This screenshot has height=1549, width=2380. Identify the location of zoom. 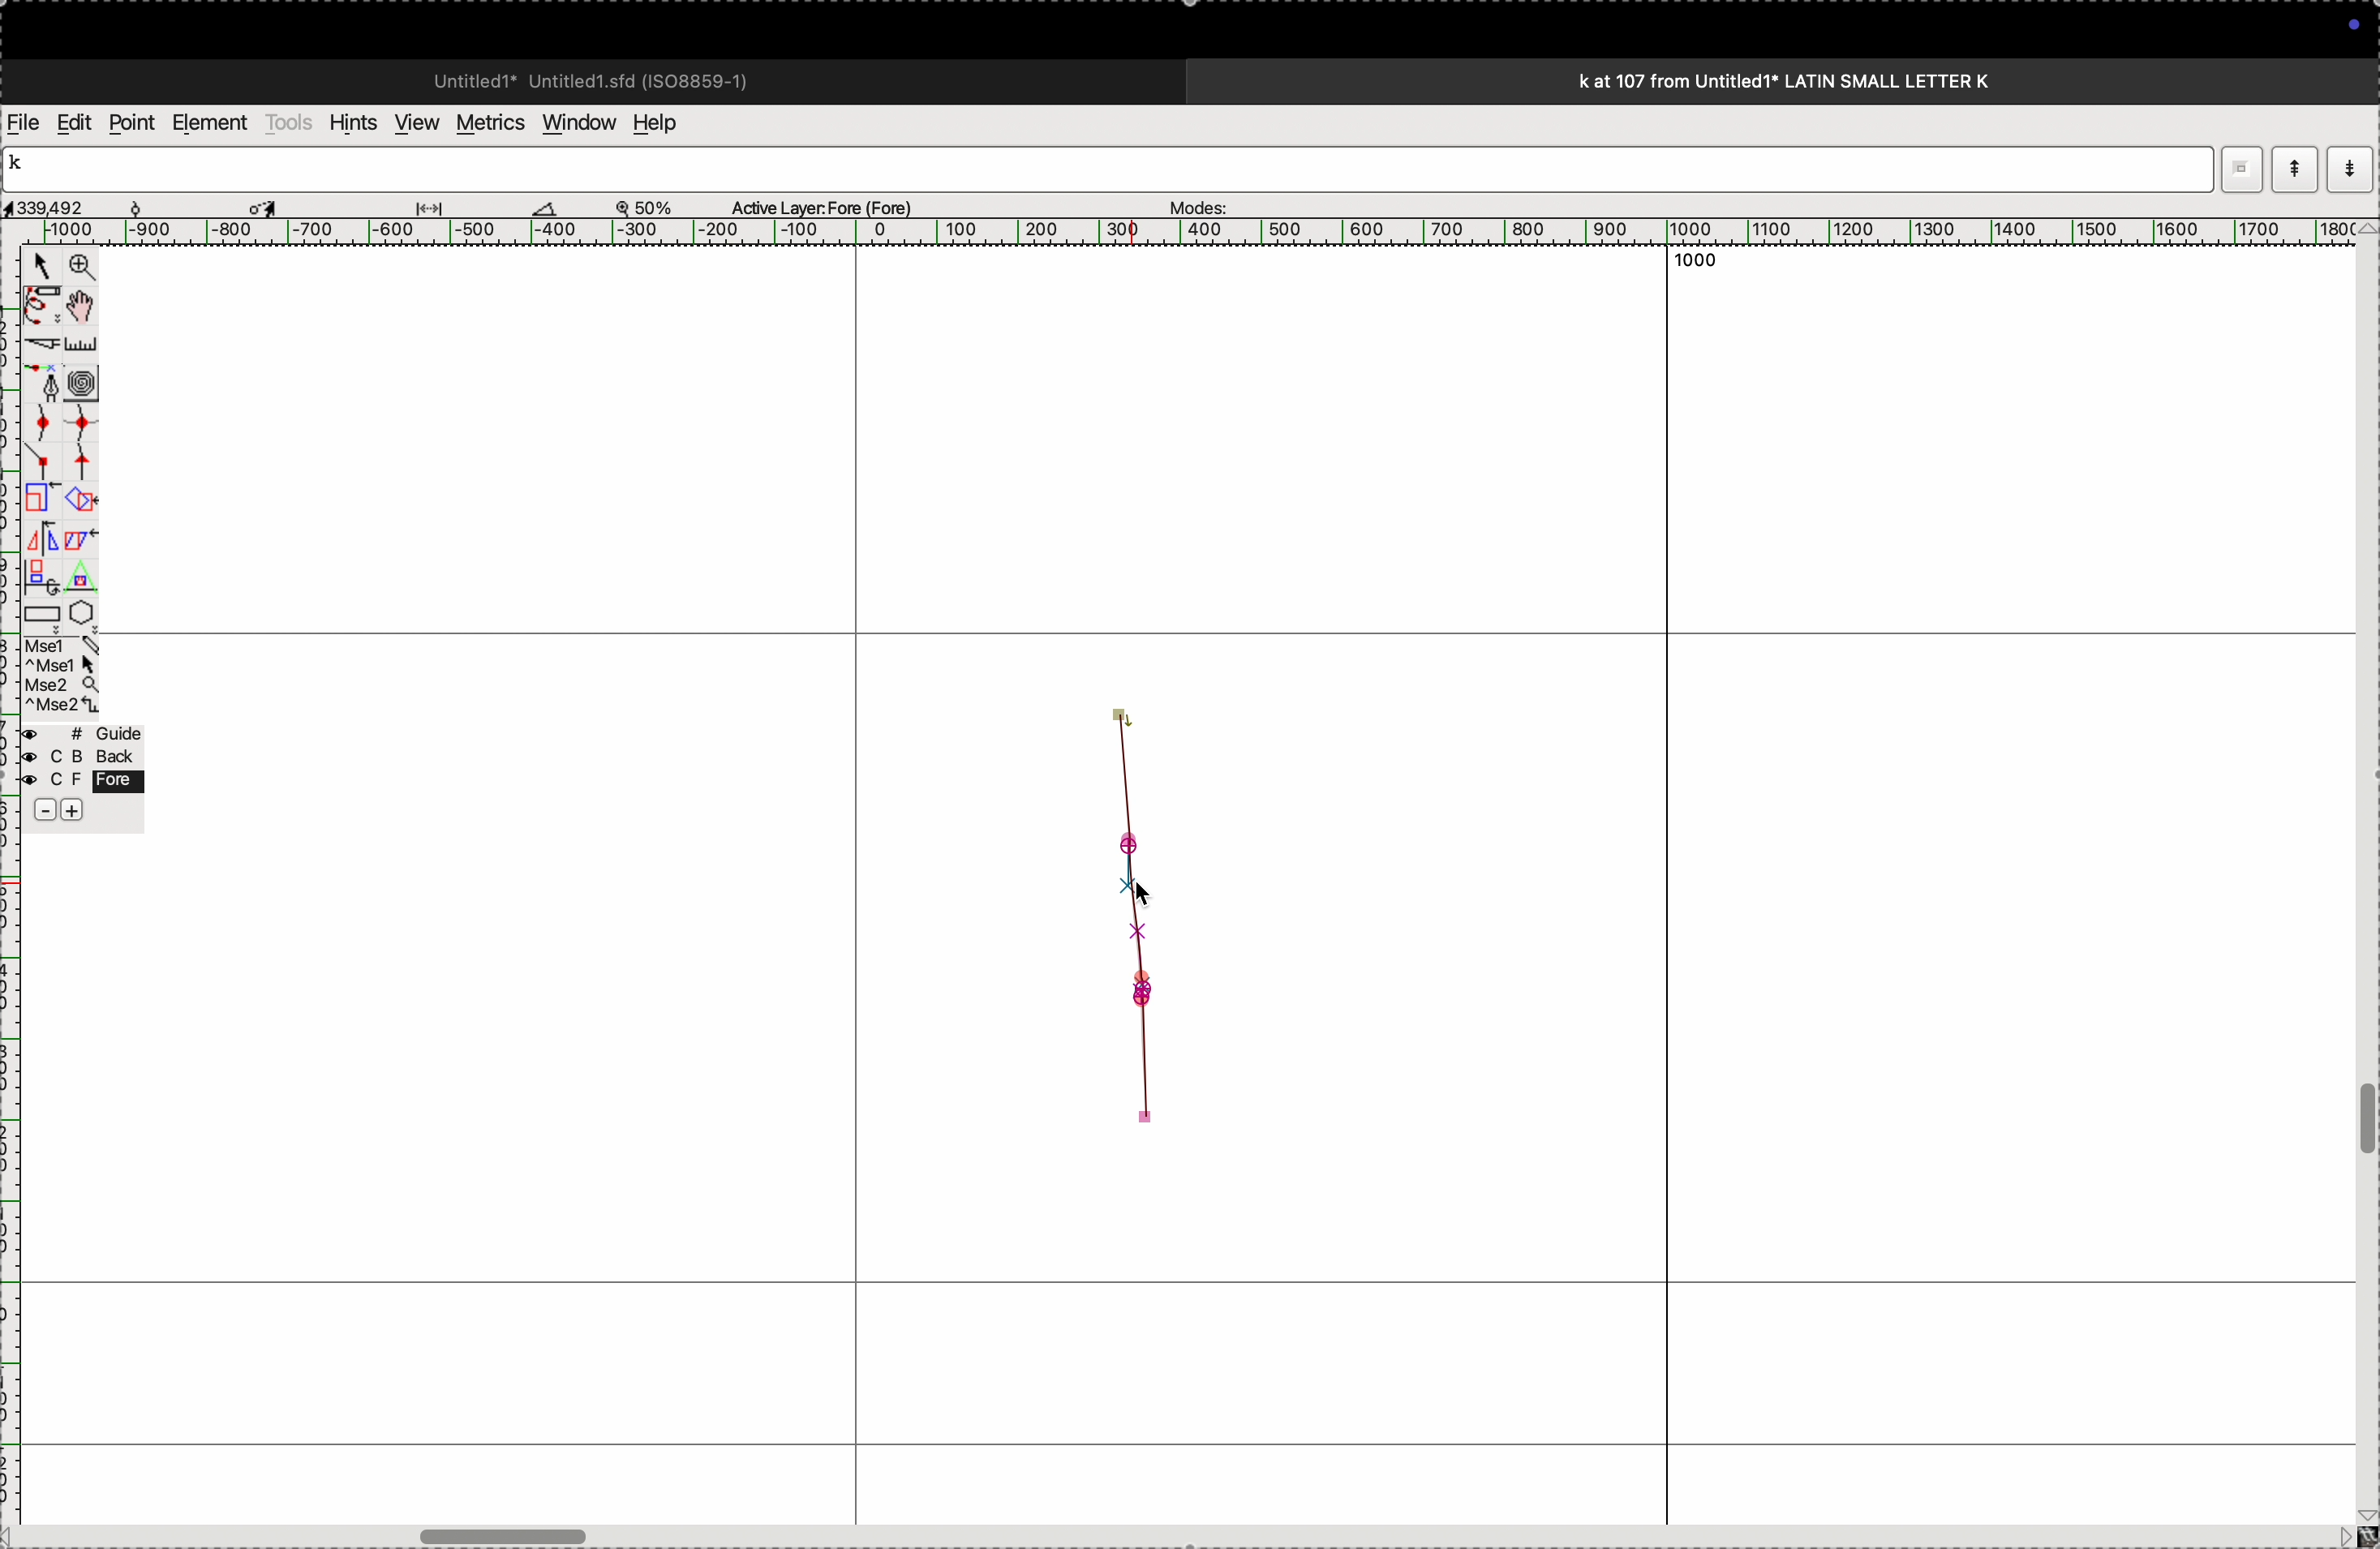
(78, 269).